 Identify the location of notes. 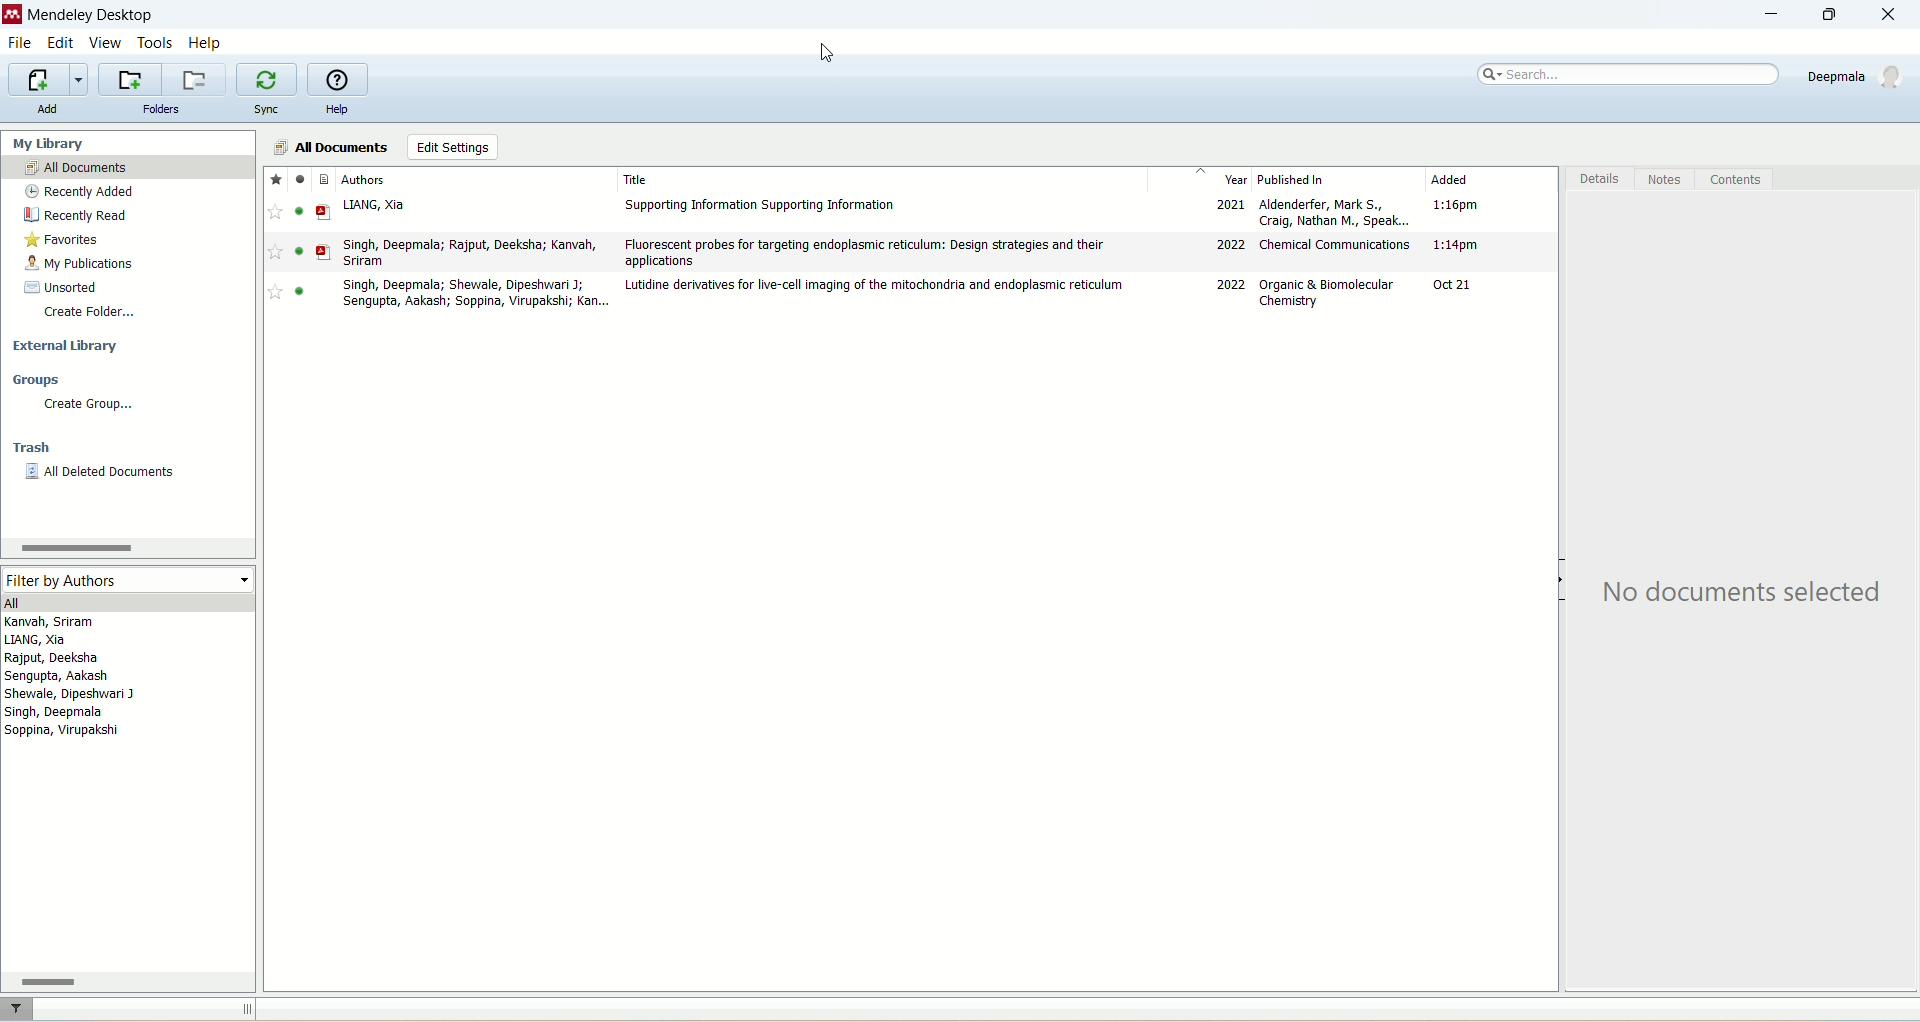
(1671, 182).